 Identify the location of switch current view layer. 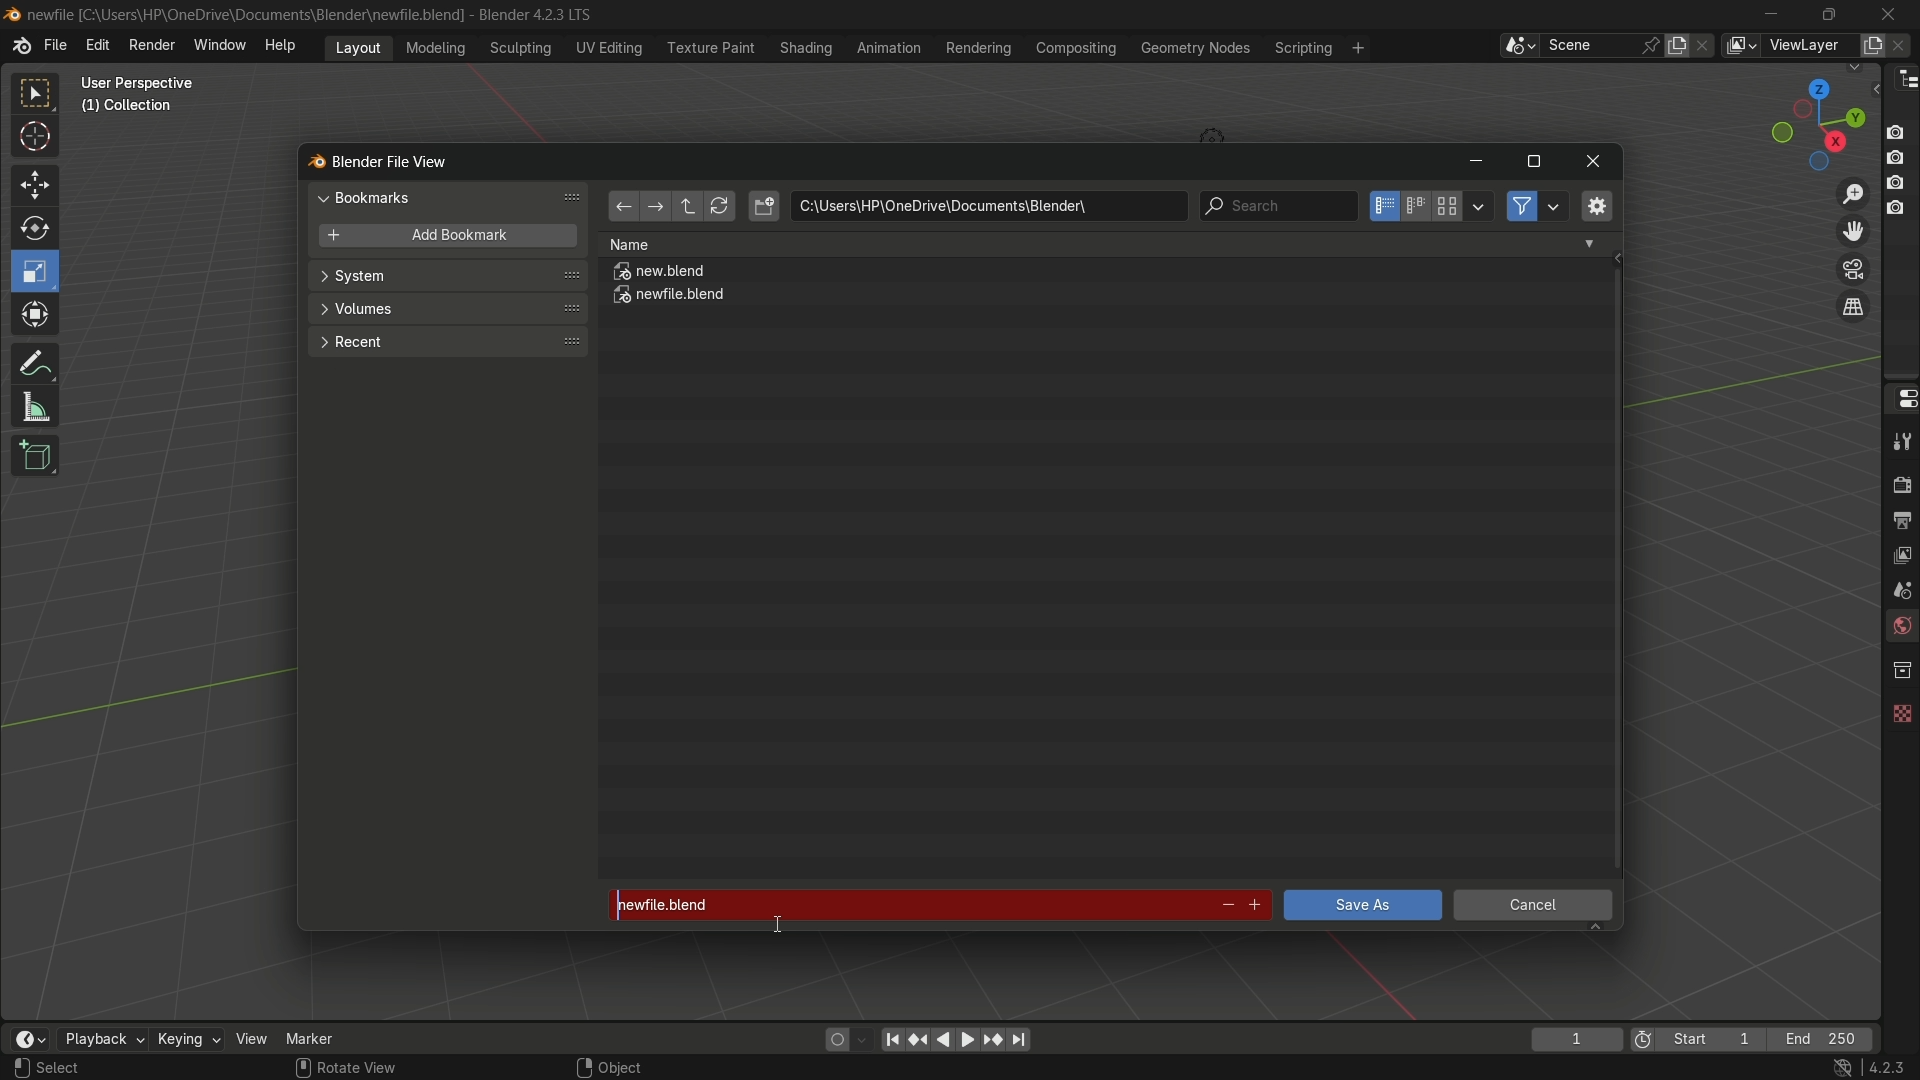
(1853, 308).